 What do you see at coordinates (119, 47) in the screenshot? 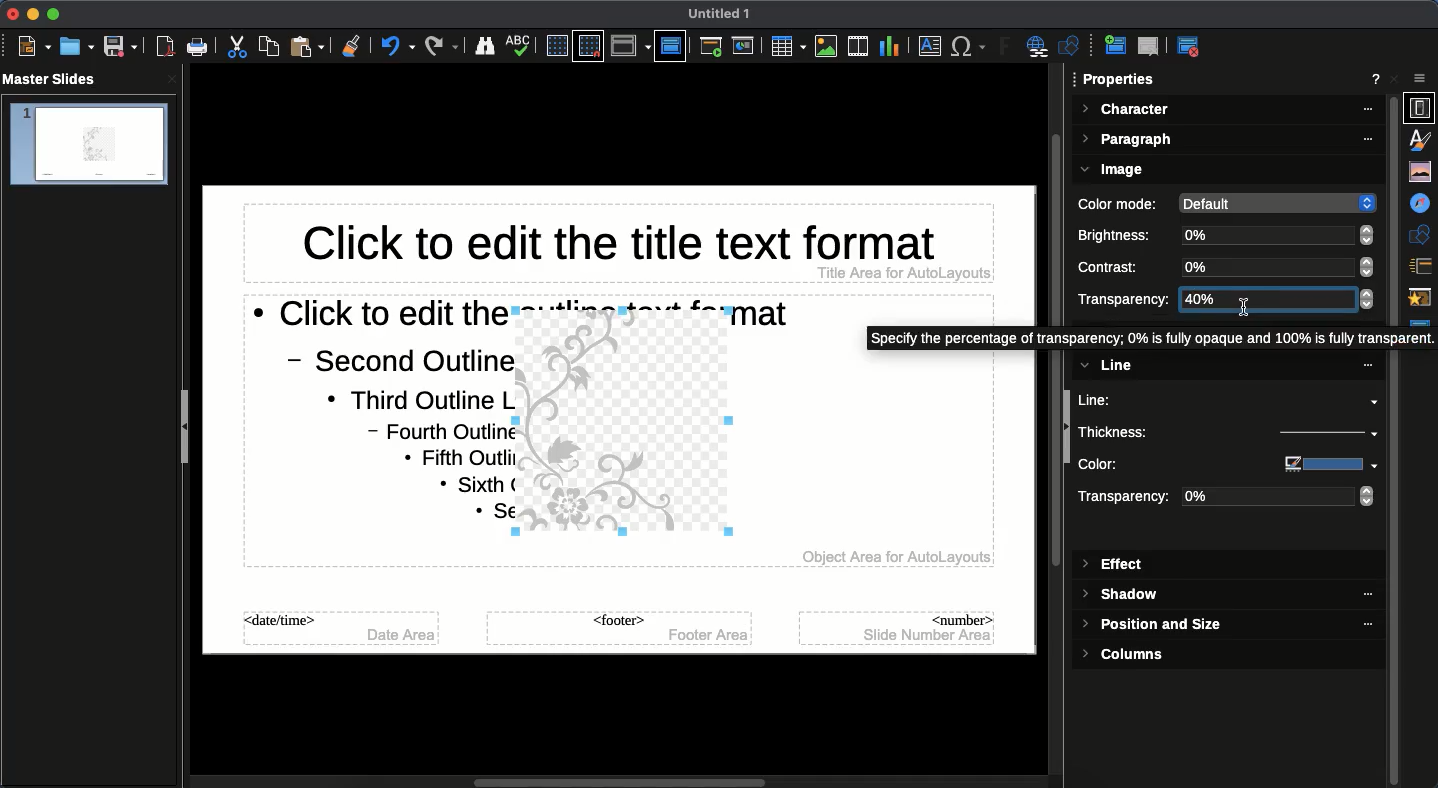
I see `Save` at bounding box center [119, 47].